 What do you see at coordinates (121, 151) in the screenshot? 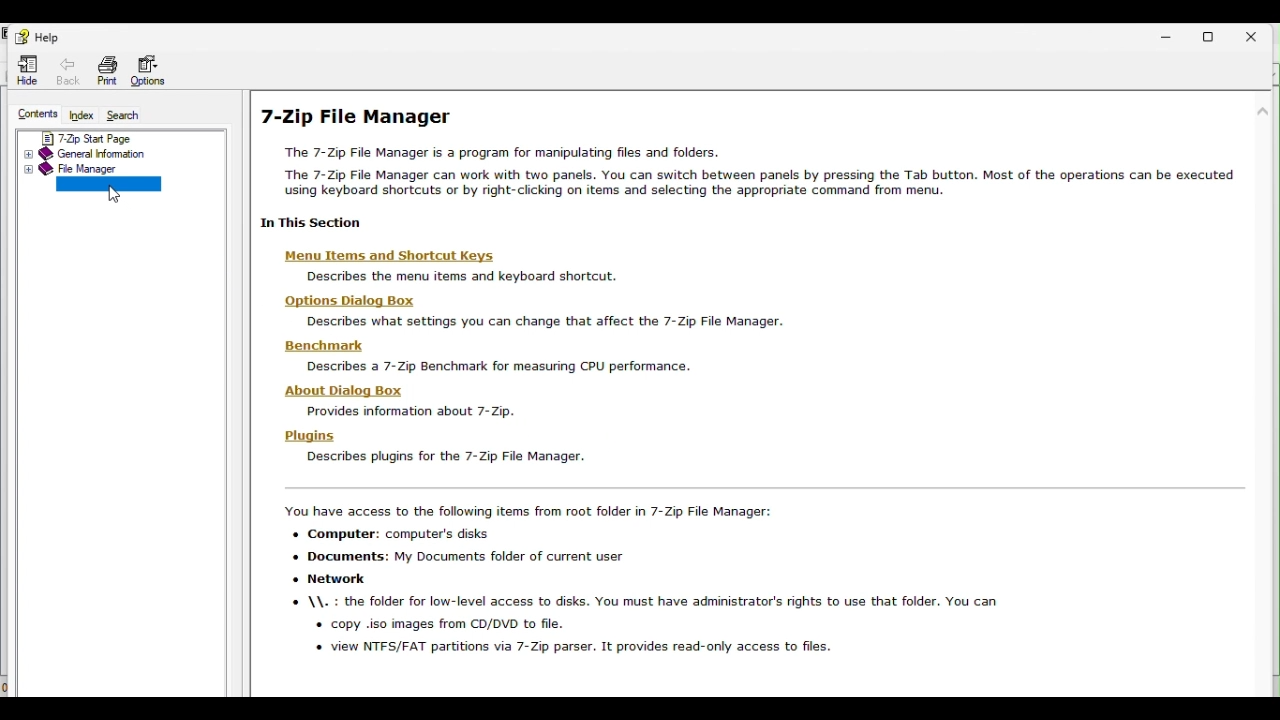
I see `General information` at bounding box center [121, 151].